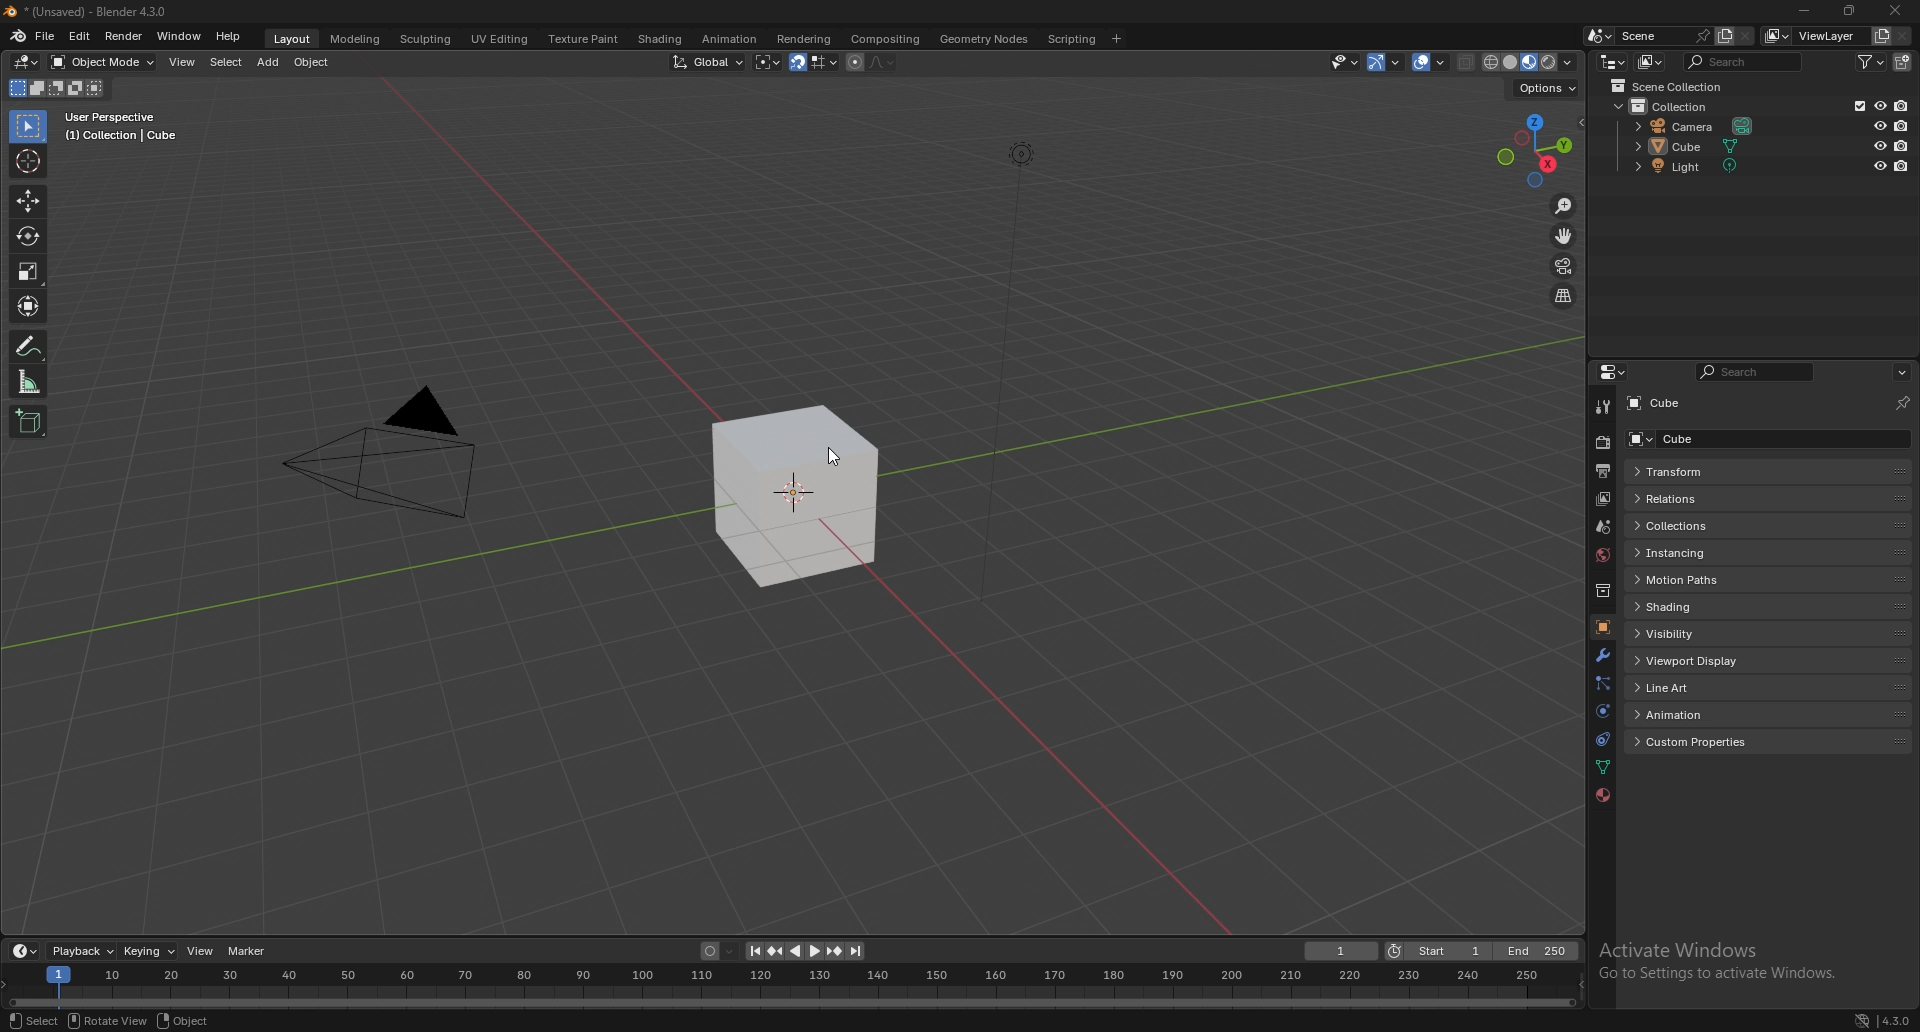  Describe the element at coordinates (1603, 795) in the screenshot. I see `material` at that location.